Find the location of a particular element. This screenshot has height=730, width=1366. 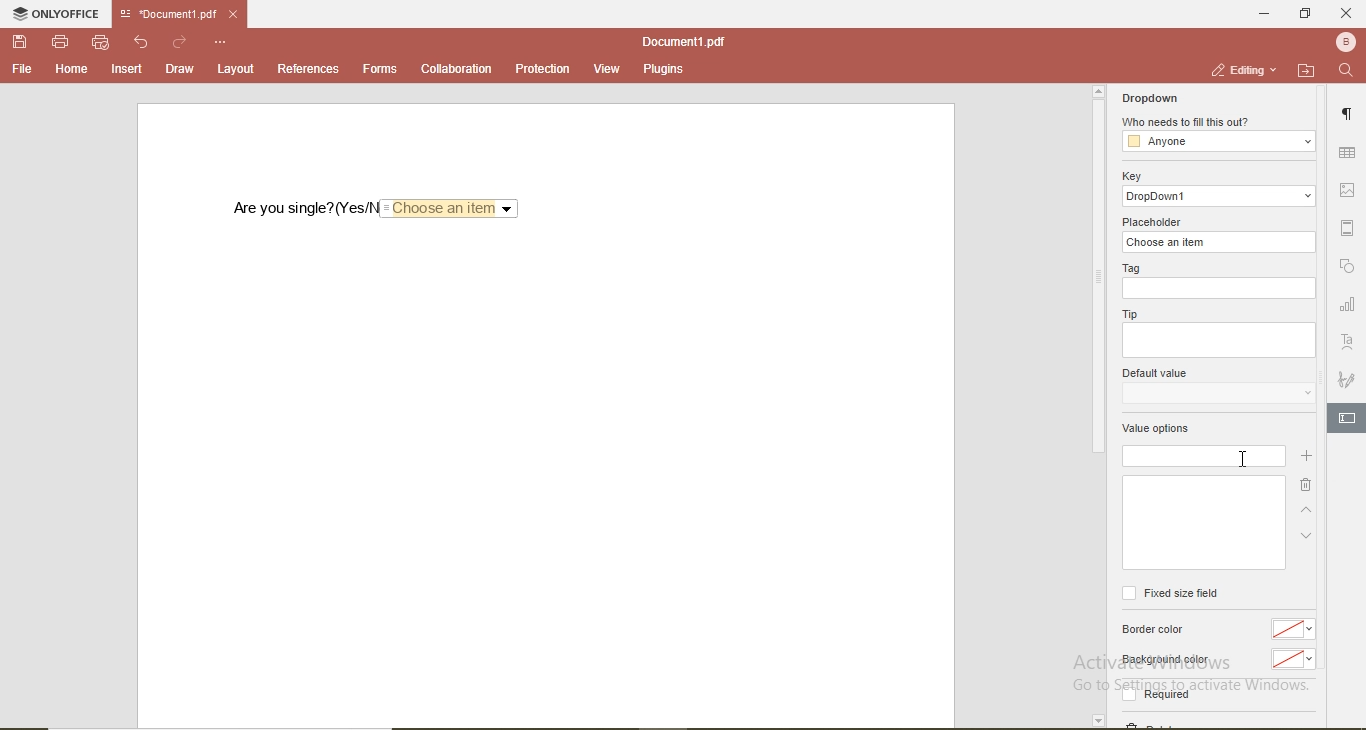

editing is located at coordinates (1246, 68).